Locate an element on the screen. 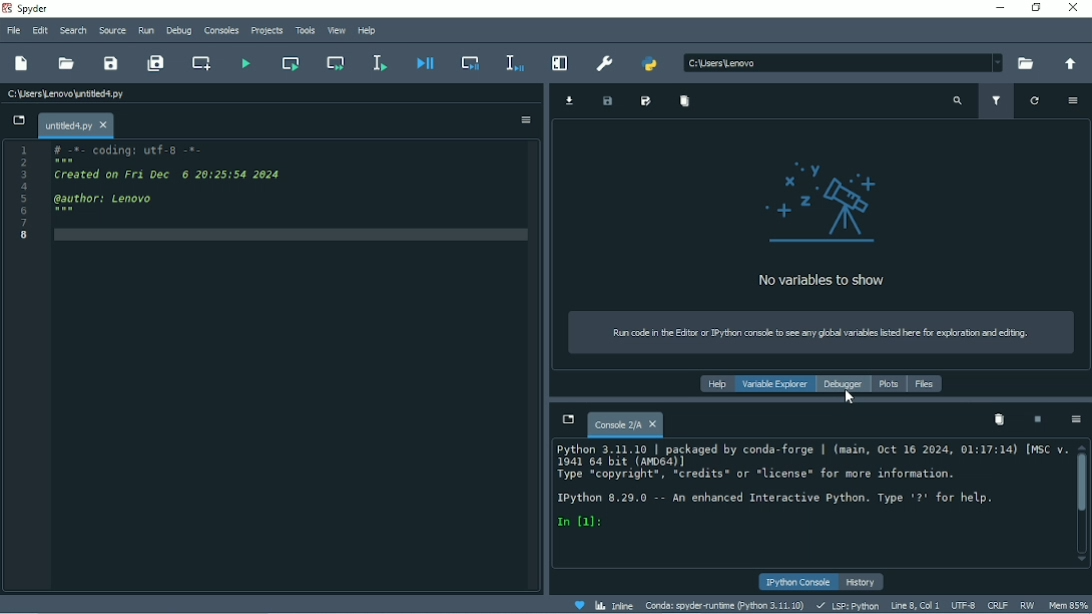  File is located at coordinates (13, 30).